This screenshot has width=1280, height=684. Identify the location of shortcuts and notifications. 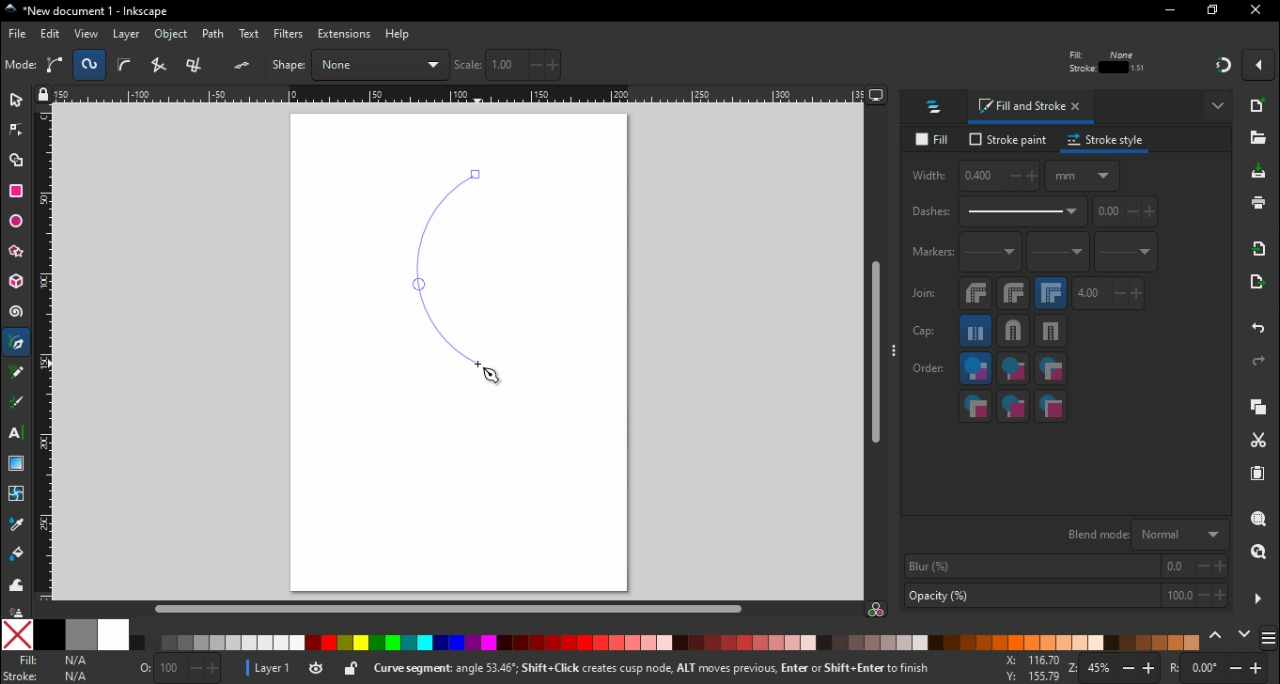
(679, 667).